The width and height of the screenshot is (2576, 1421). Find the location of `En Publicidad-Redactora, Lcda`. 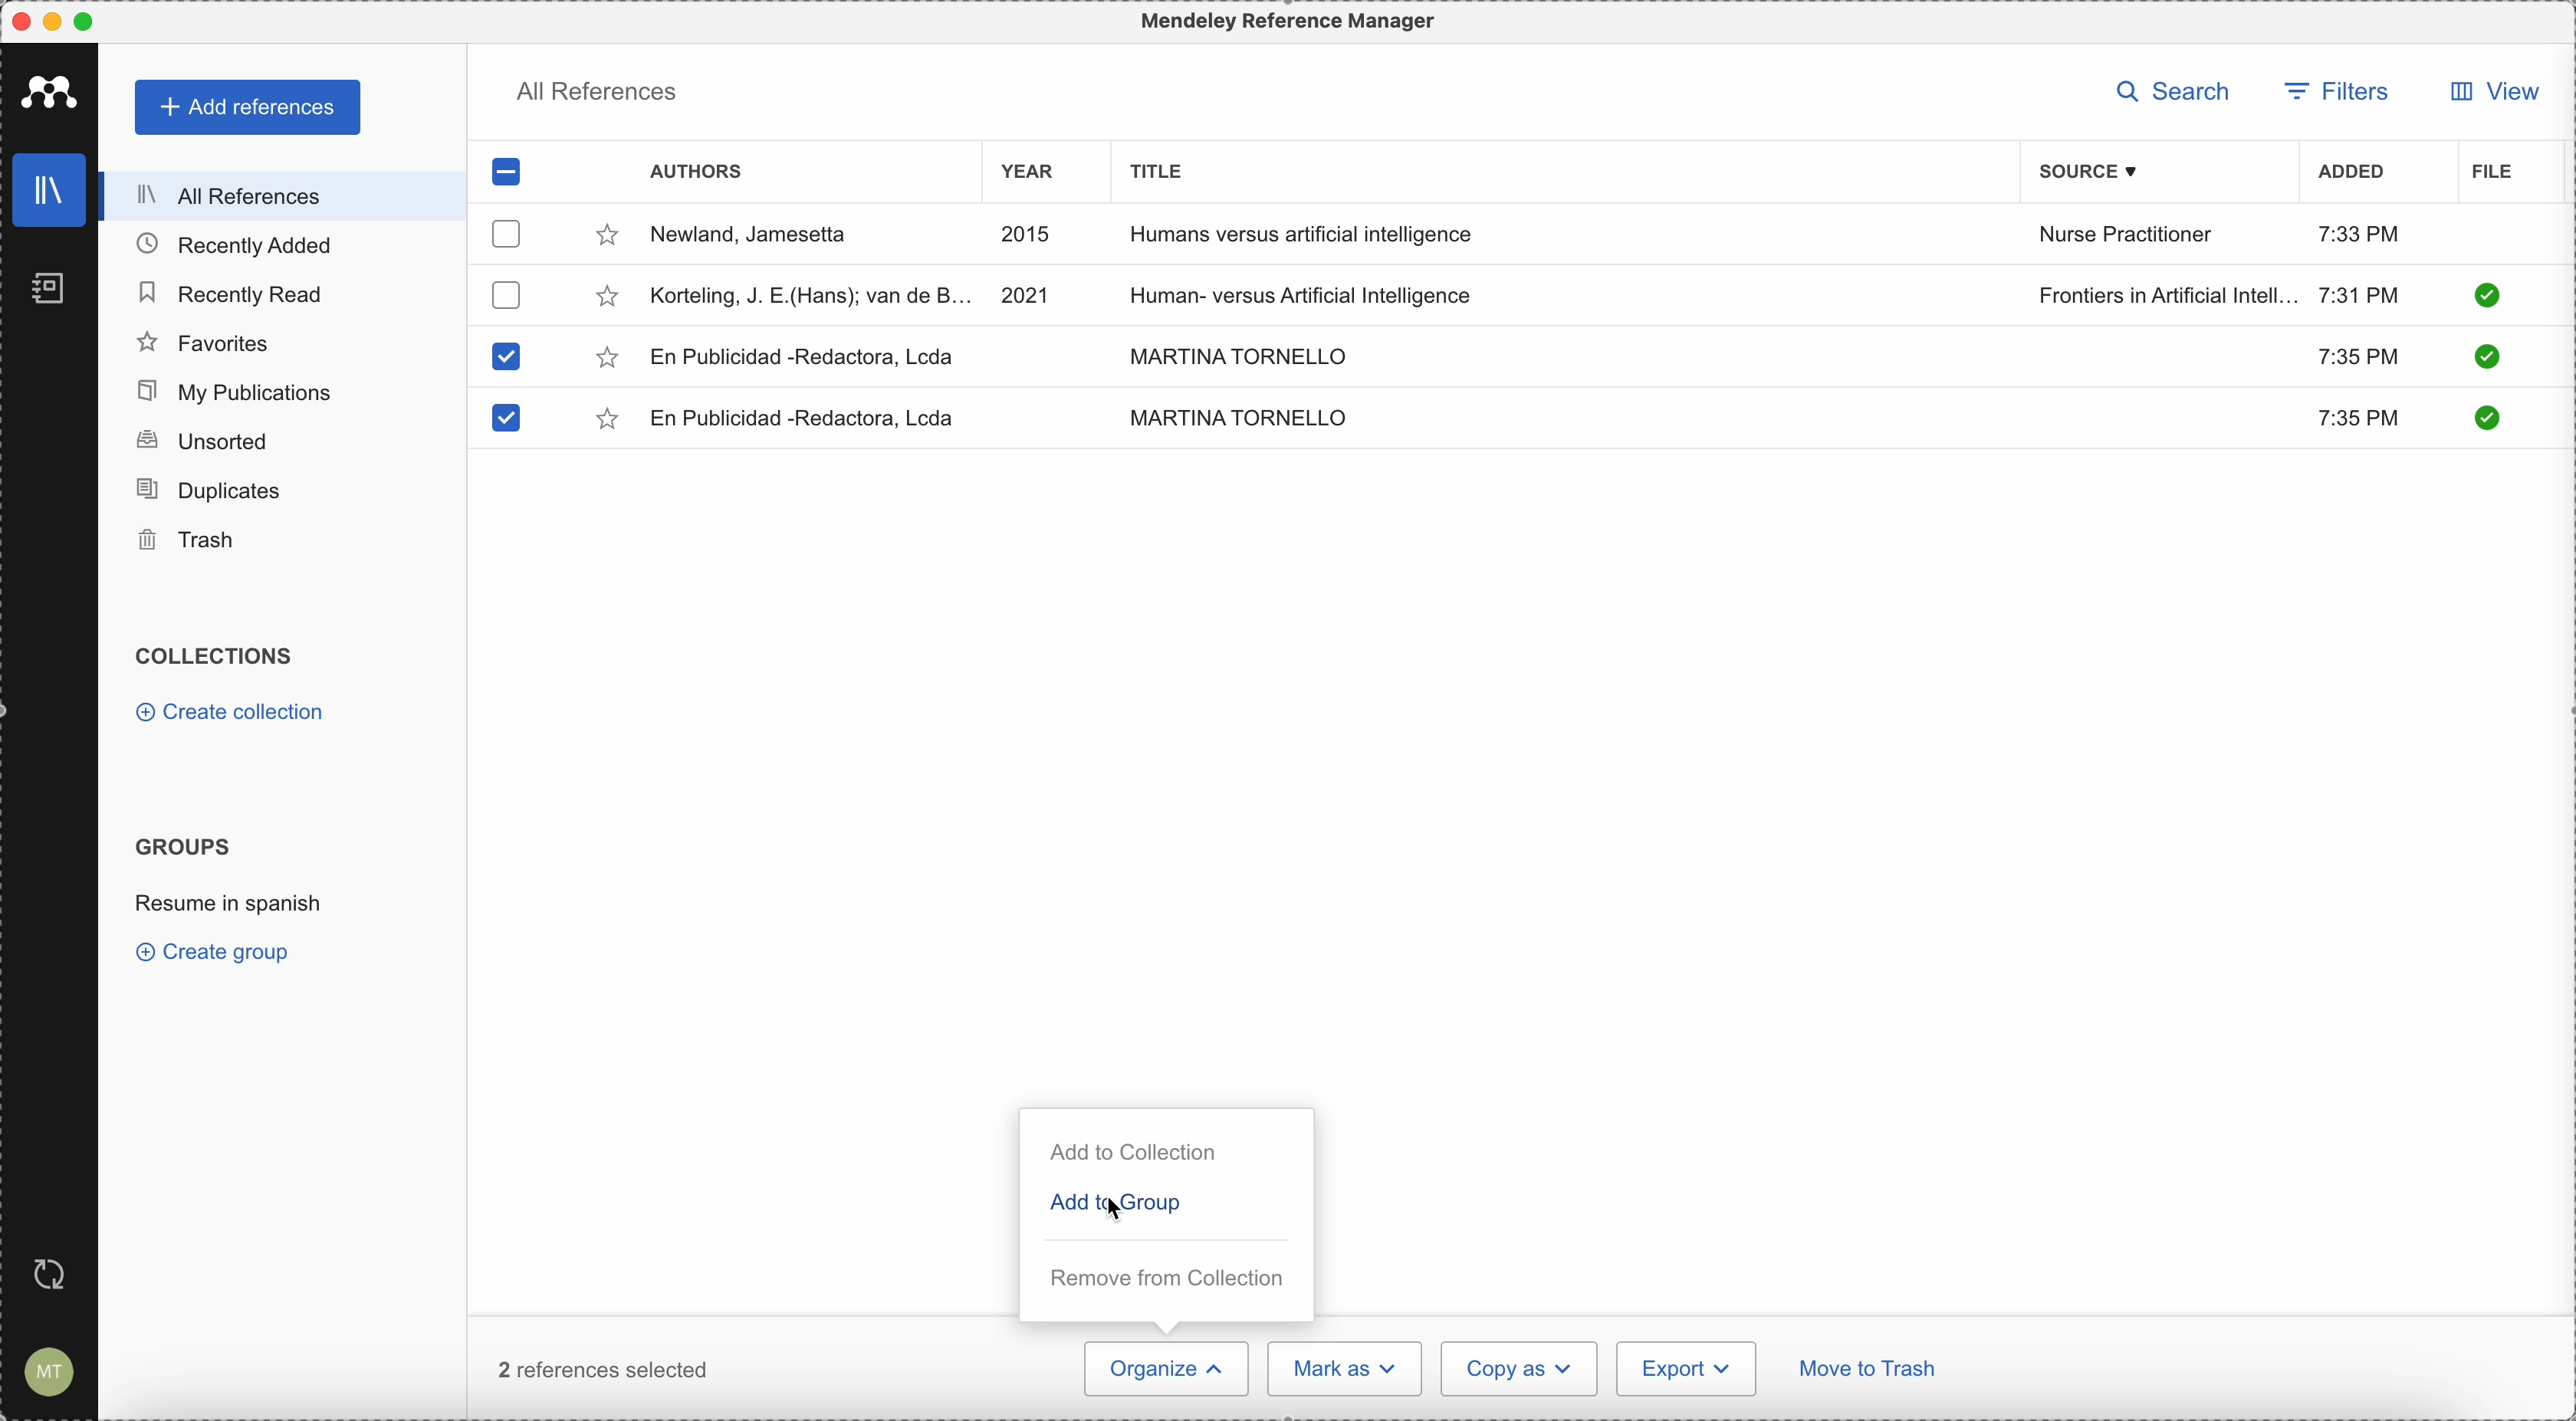

En Publicidad-Redactora, Lcda is located at coordinates (810, 418).